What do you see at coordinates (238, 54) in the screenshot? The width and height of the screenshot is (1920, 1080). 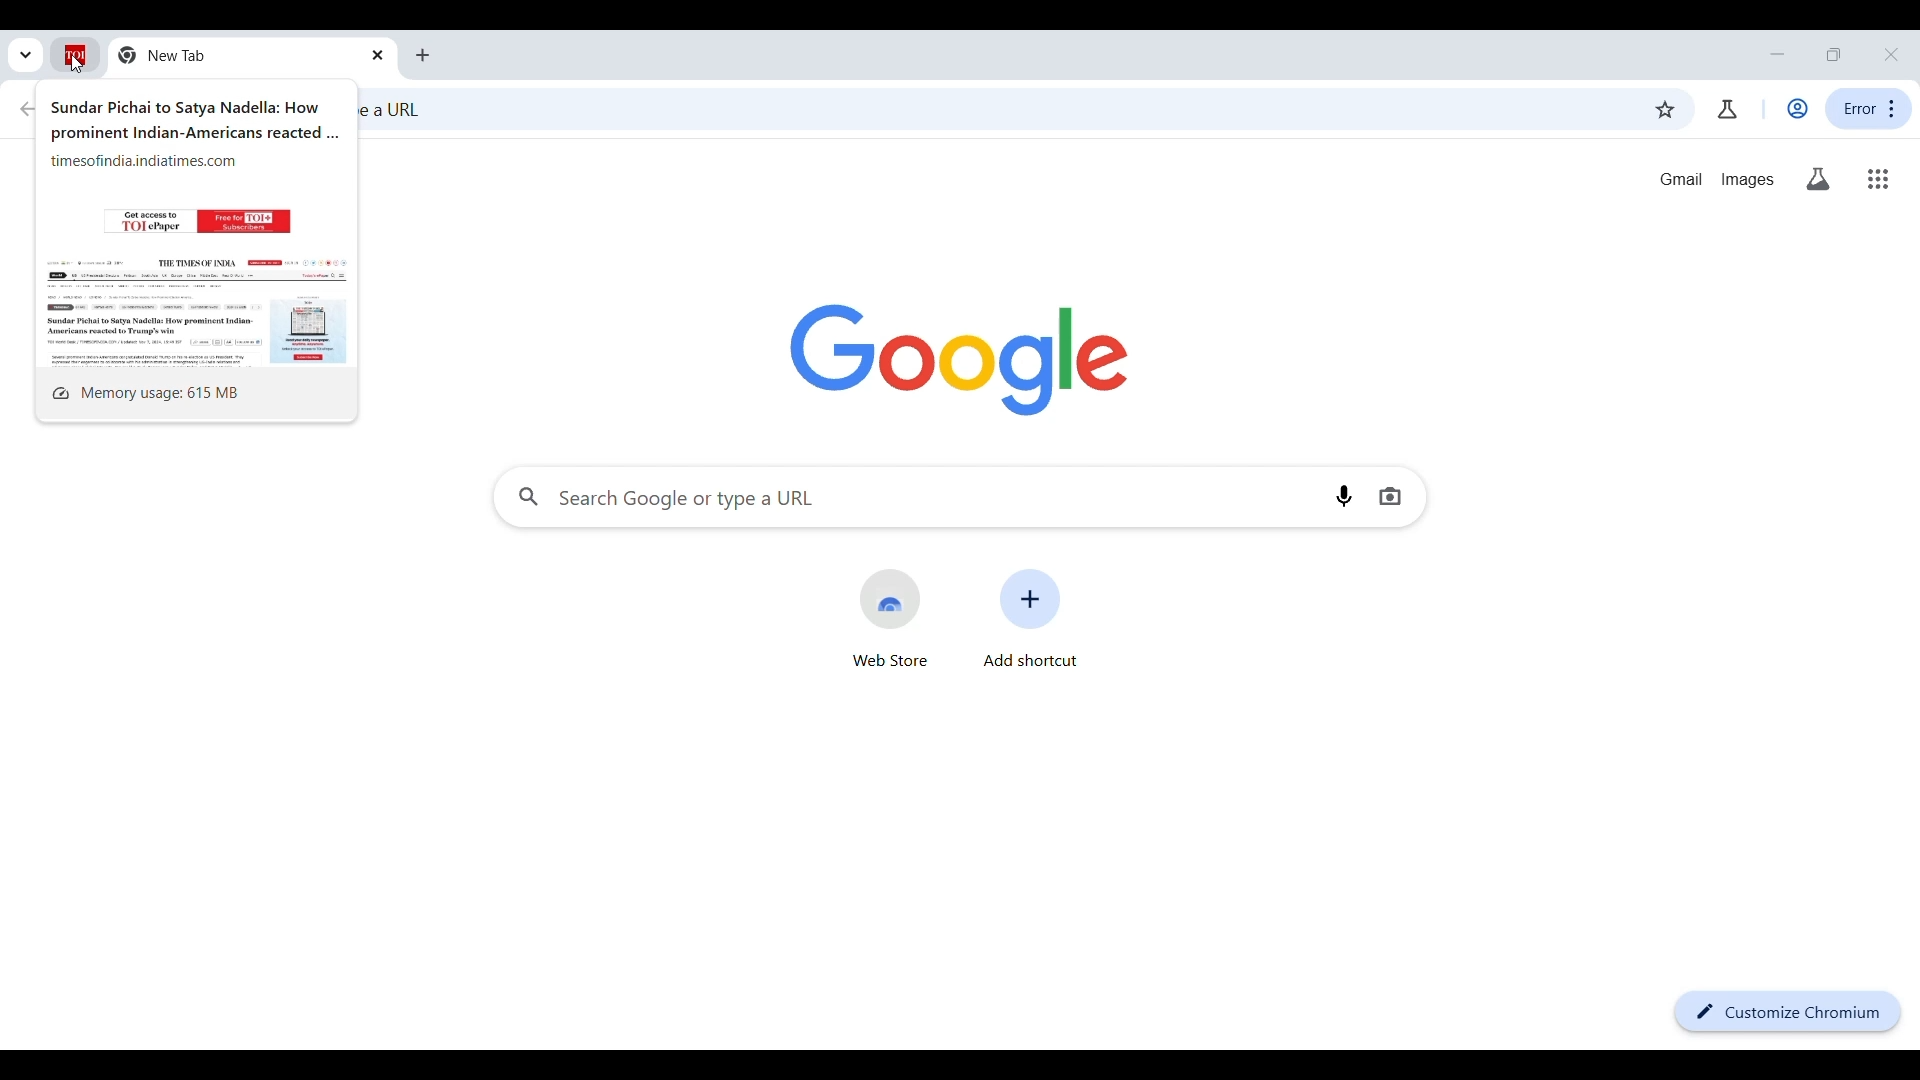 I see `Current open tab (New tab)` at bounding box center [238, 54].